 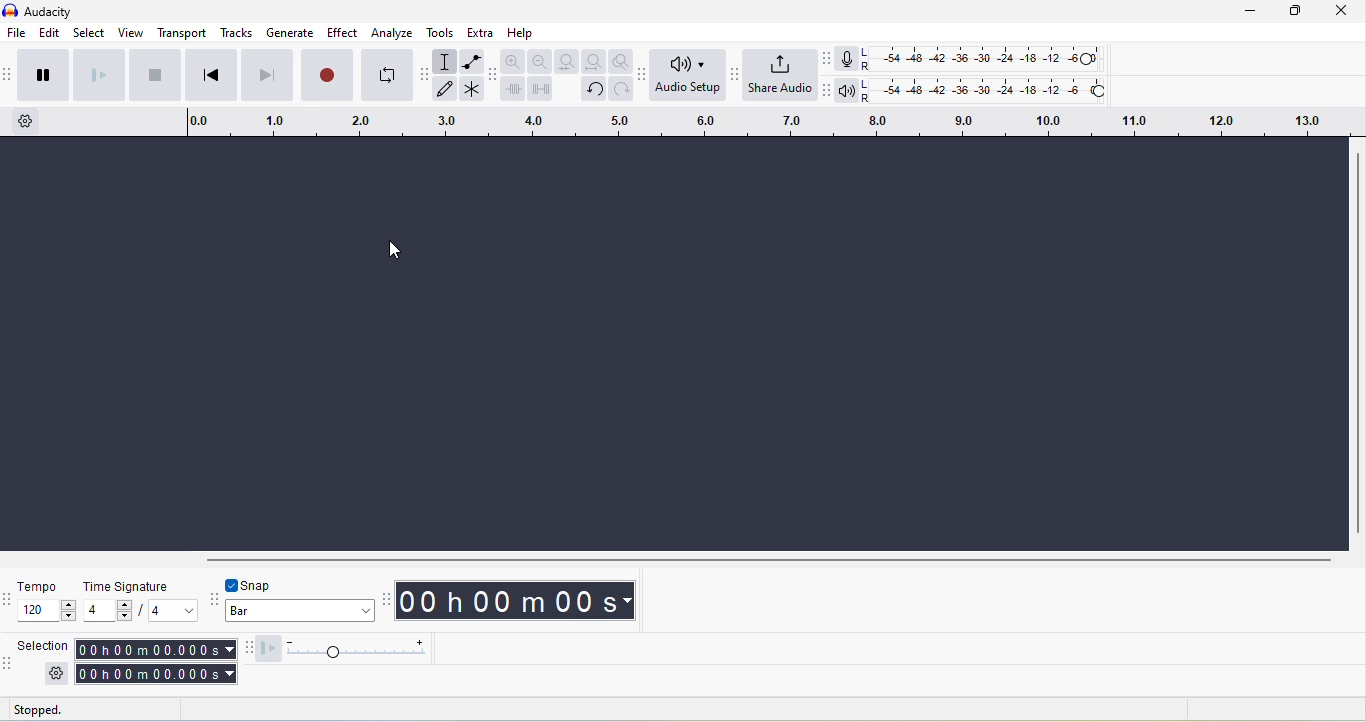 What do you see at coordinates (1290, 12) in the screenshot?
I see `maximize` at bounding box center [1290, 12].